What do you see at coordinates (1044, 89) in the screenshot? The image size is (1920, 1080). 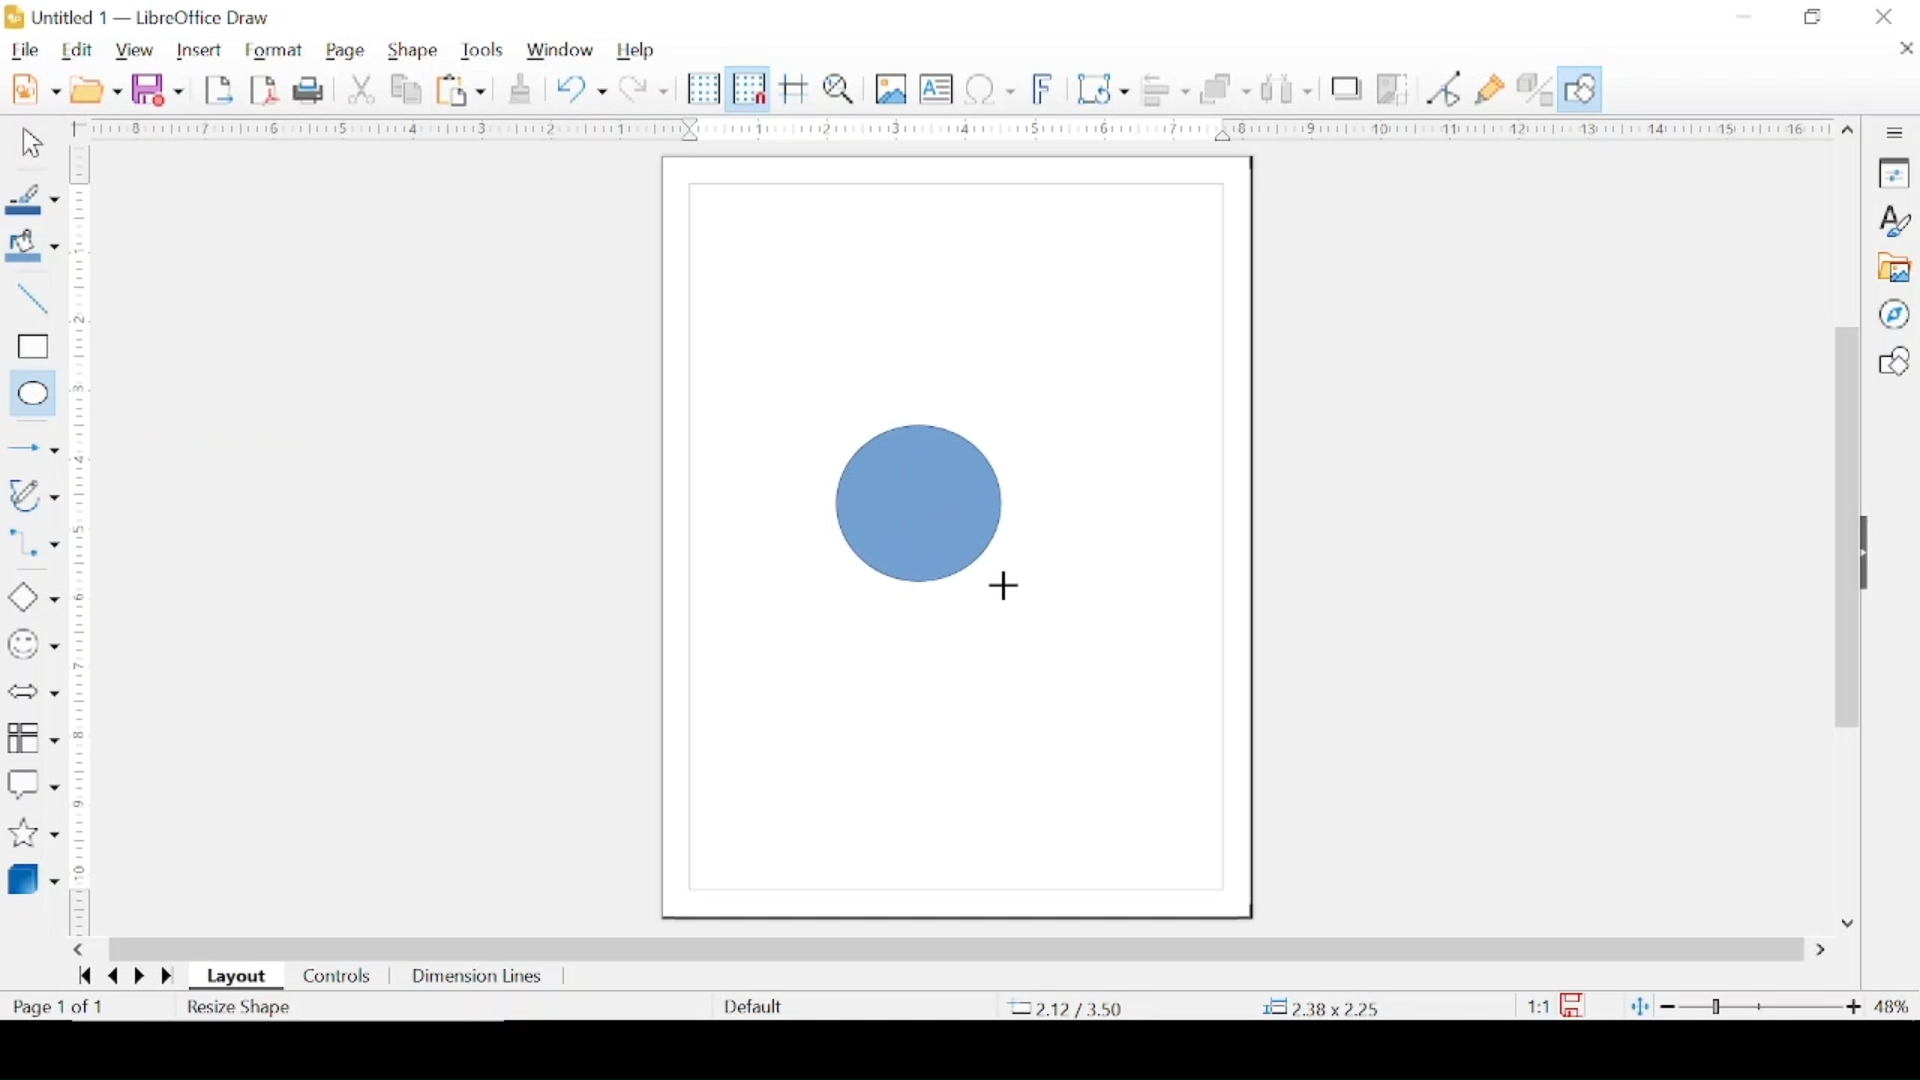 I see `insert fontwork text` at bounding box center [1044, 89].